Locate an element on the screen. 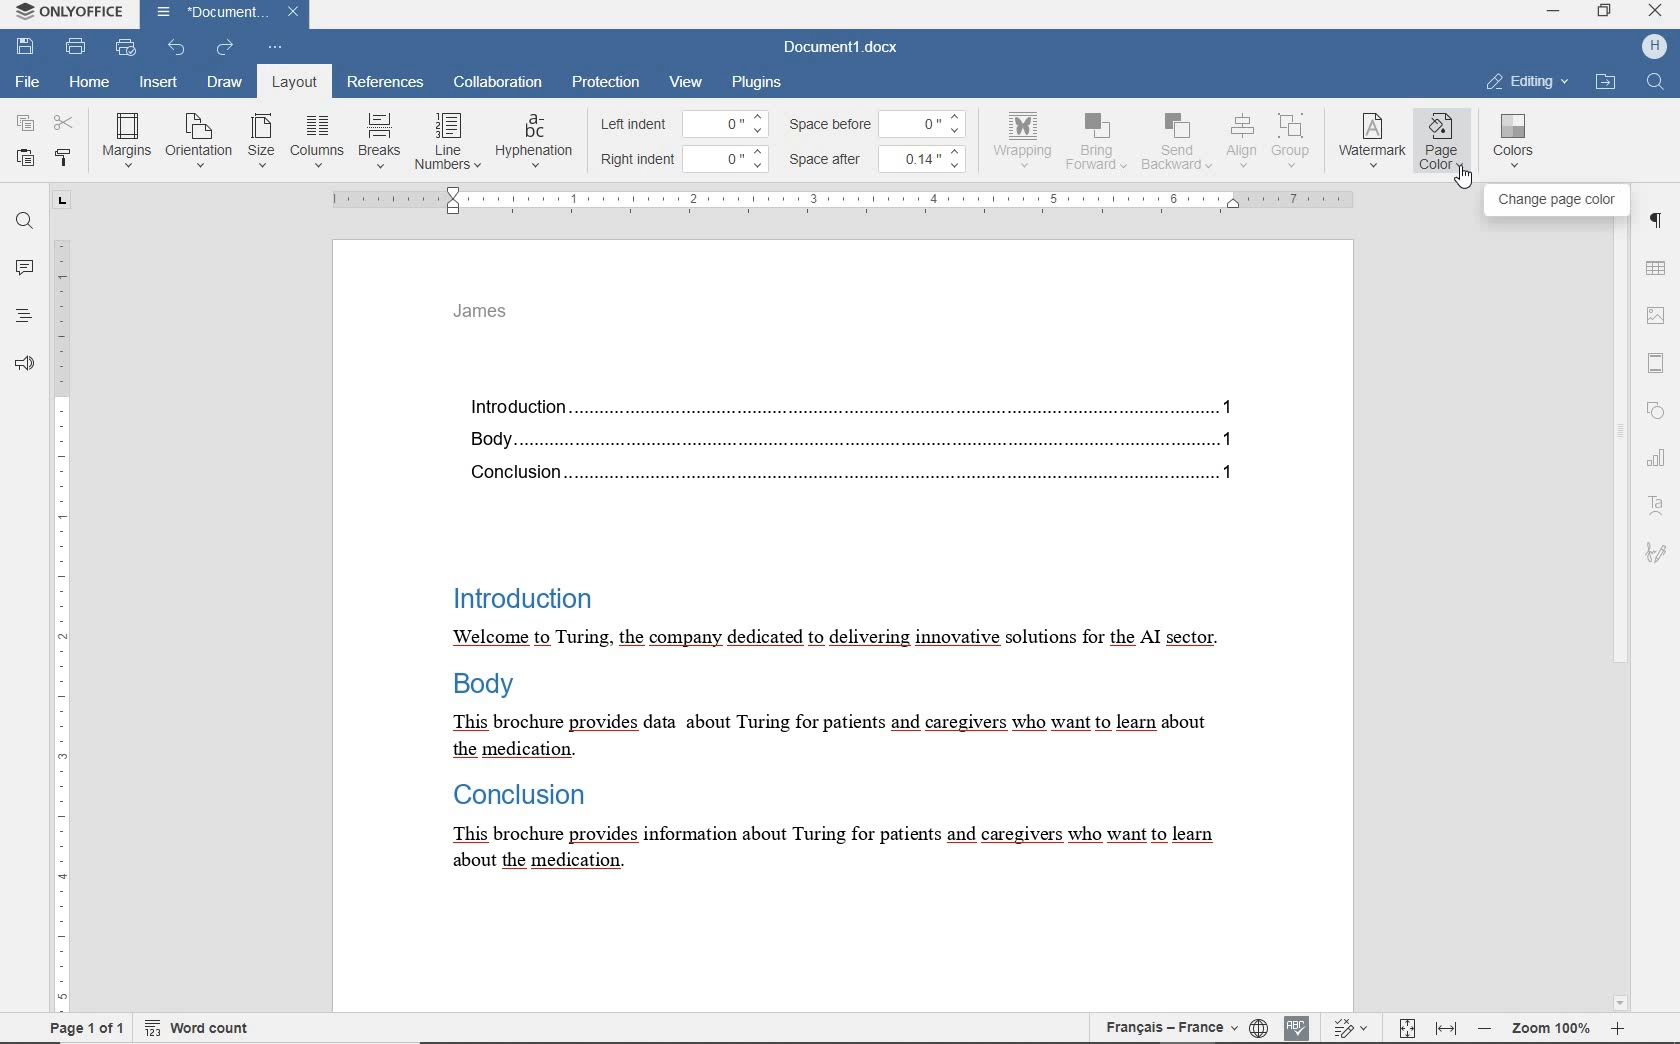  close is located at coordinates (302, 10).